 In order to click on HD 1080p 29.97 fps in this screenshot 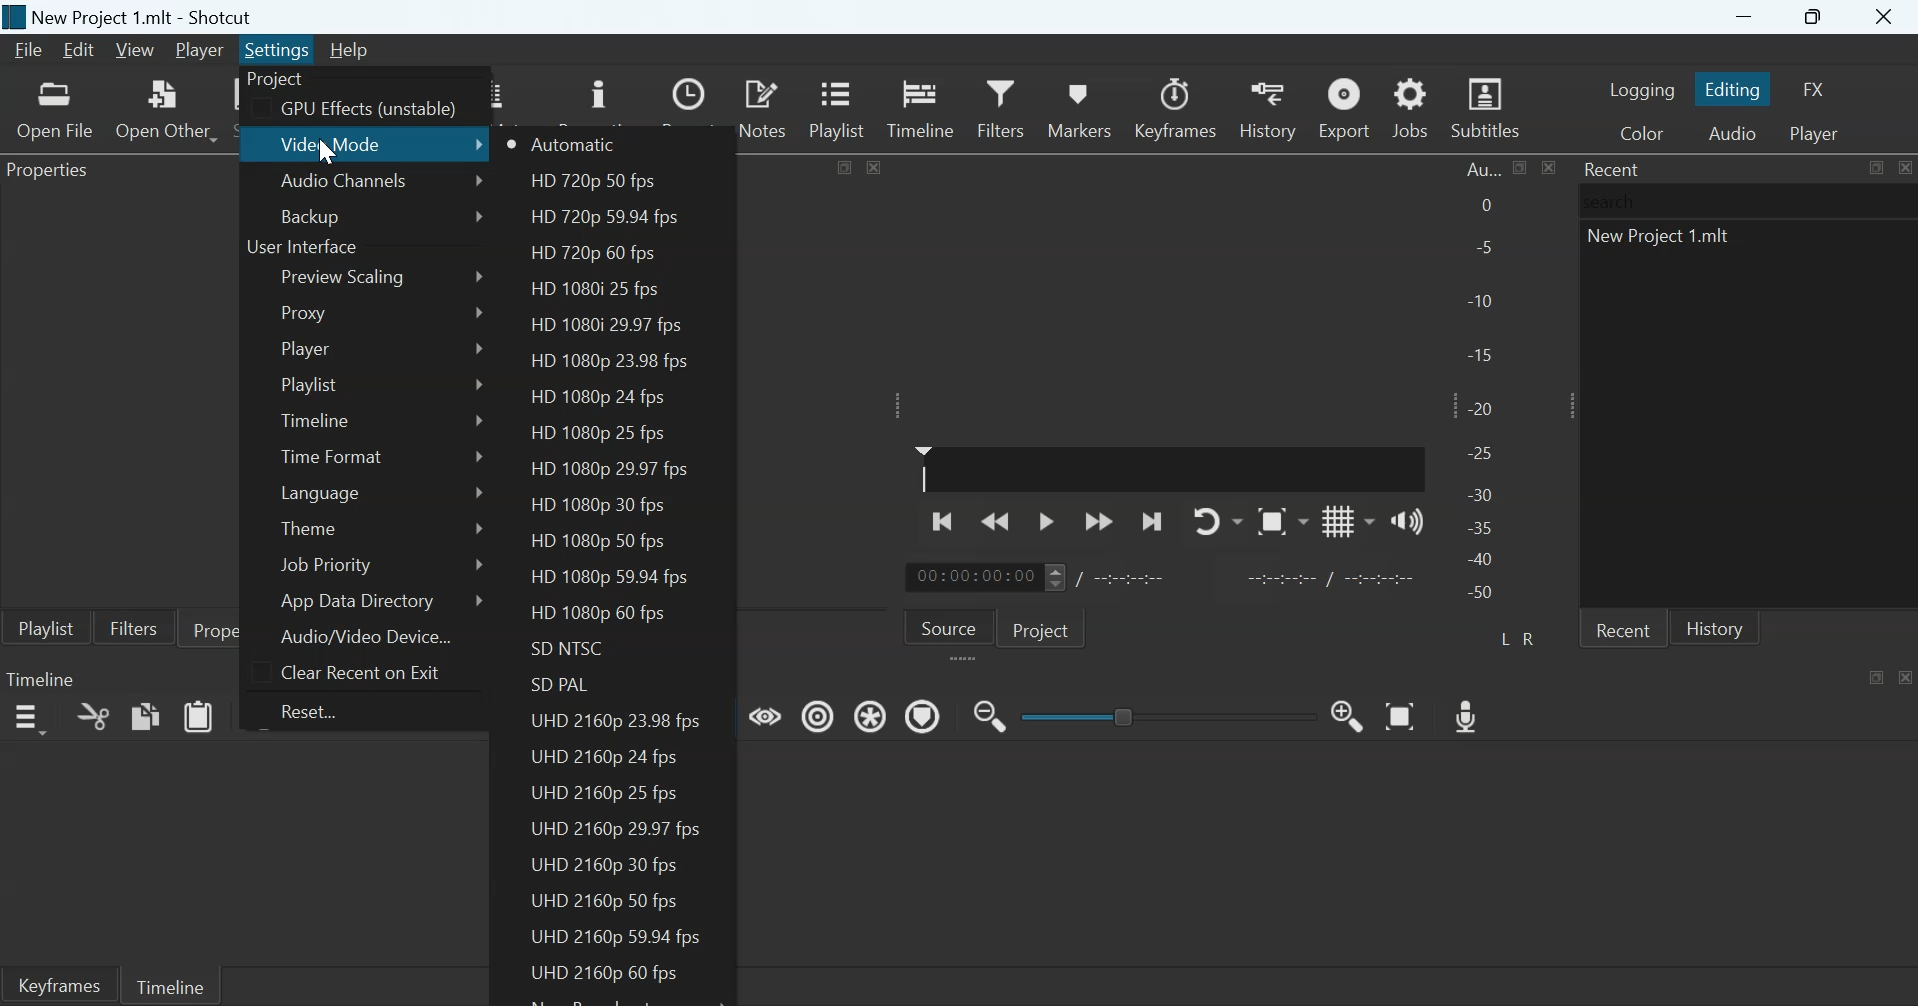, I will do `click(615, 467)`.